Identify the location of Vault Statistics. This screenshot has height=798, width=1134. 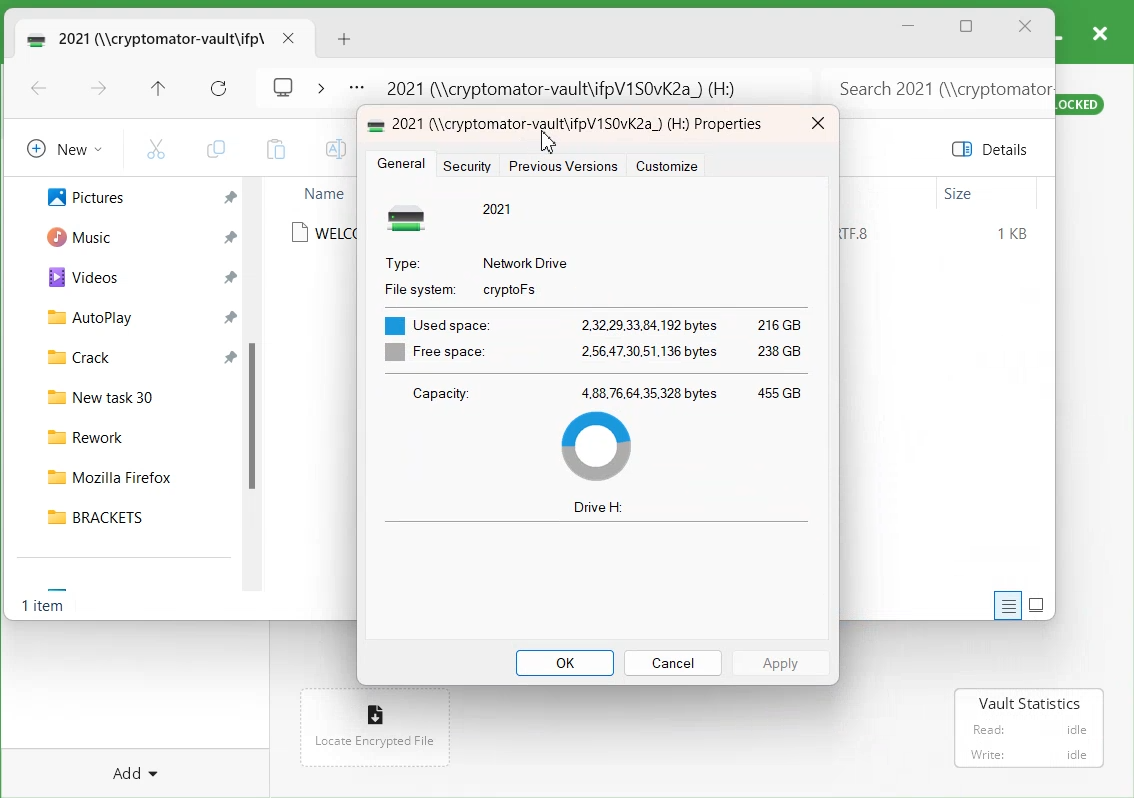
(1032, 703).